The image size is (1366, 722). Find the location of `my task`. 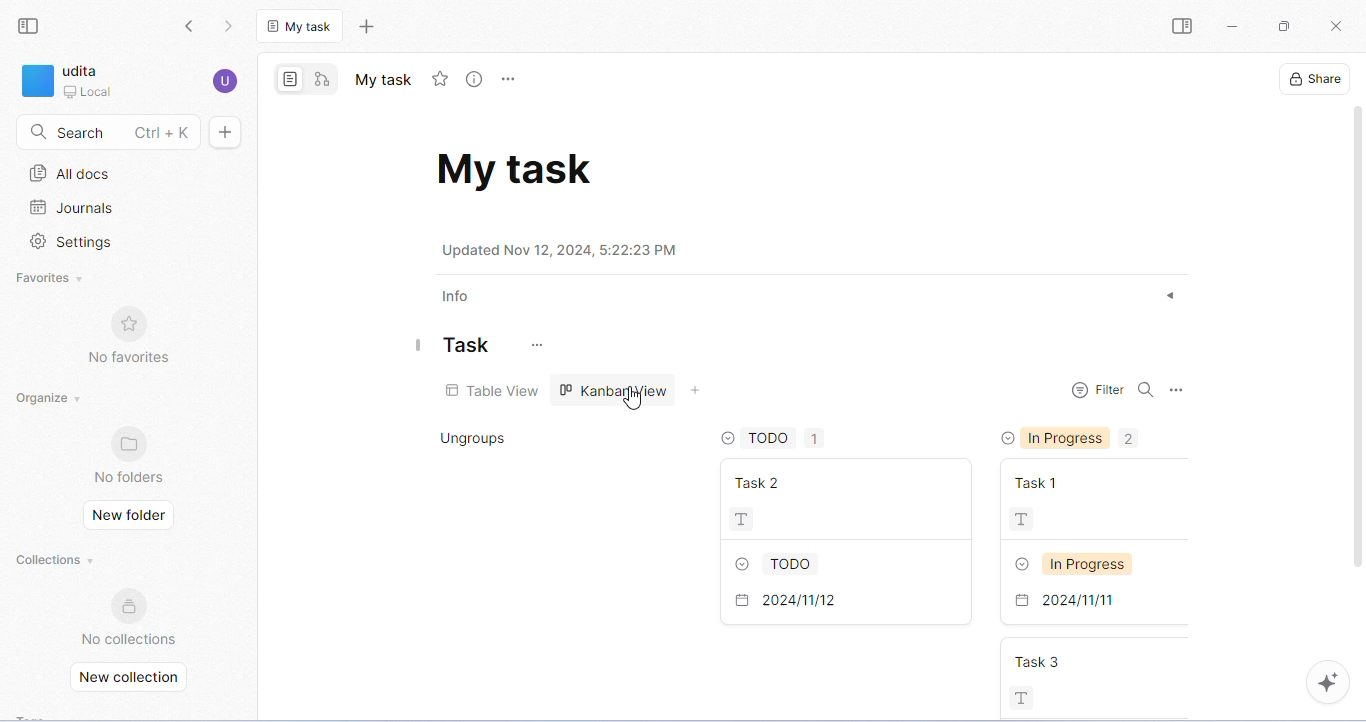

my task is located at coordinates (520, 169).